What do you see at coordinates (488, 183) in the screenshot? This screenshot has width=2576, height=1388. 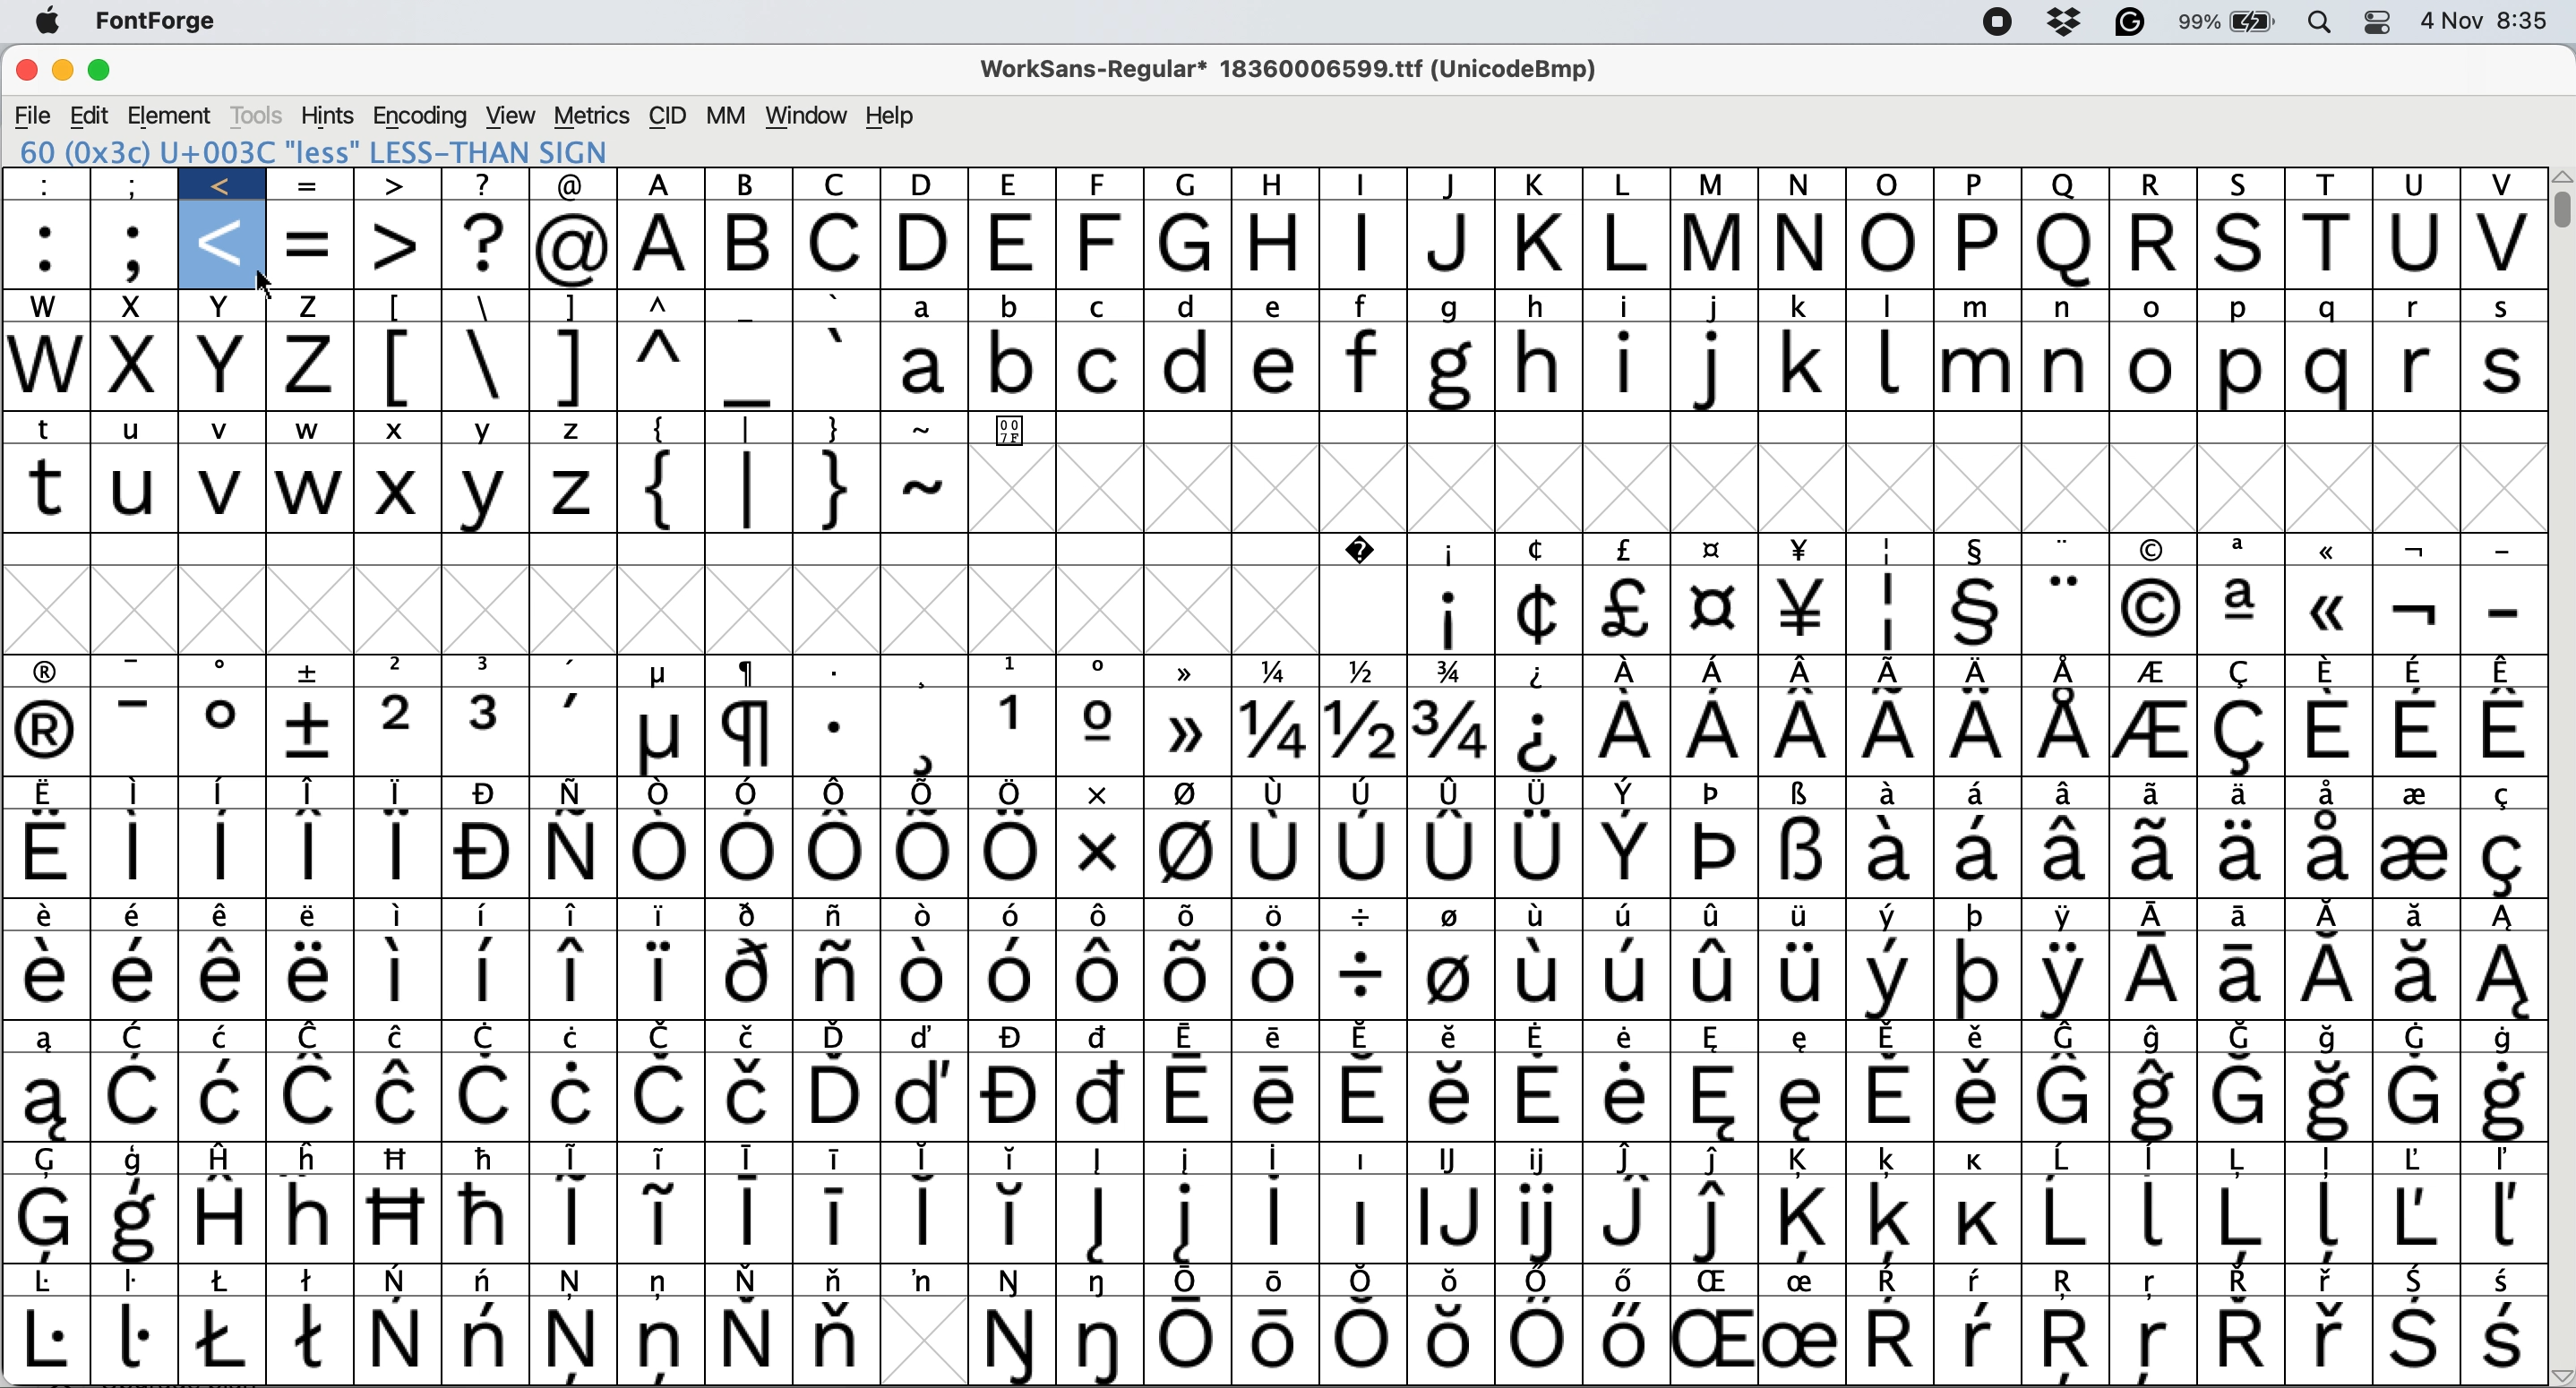 I see `?` at bounding box center [488, 183].